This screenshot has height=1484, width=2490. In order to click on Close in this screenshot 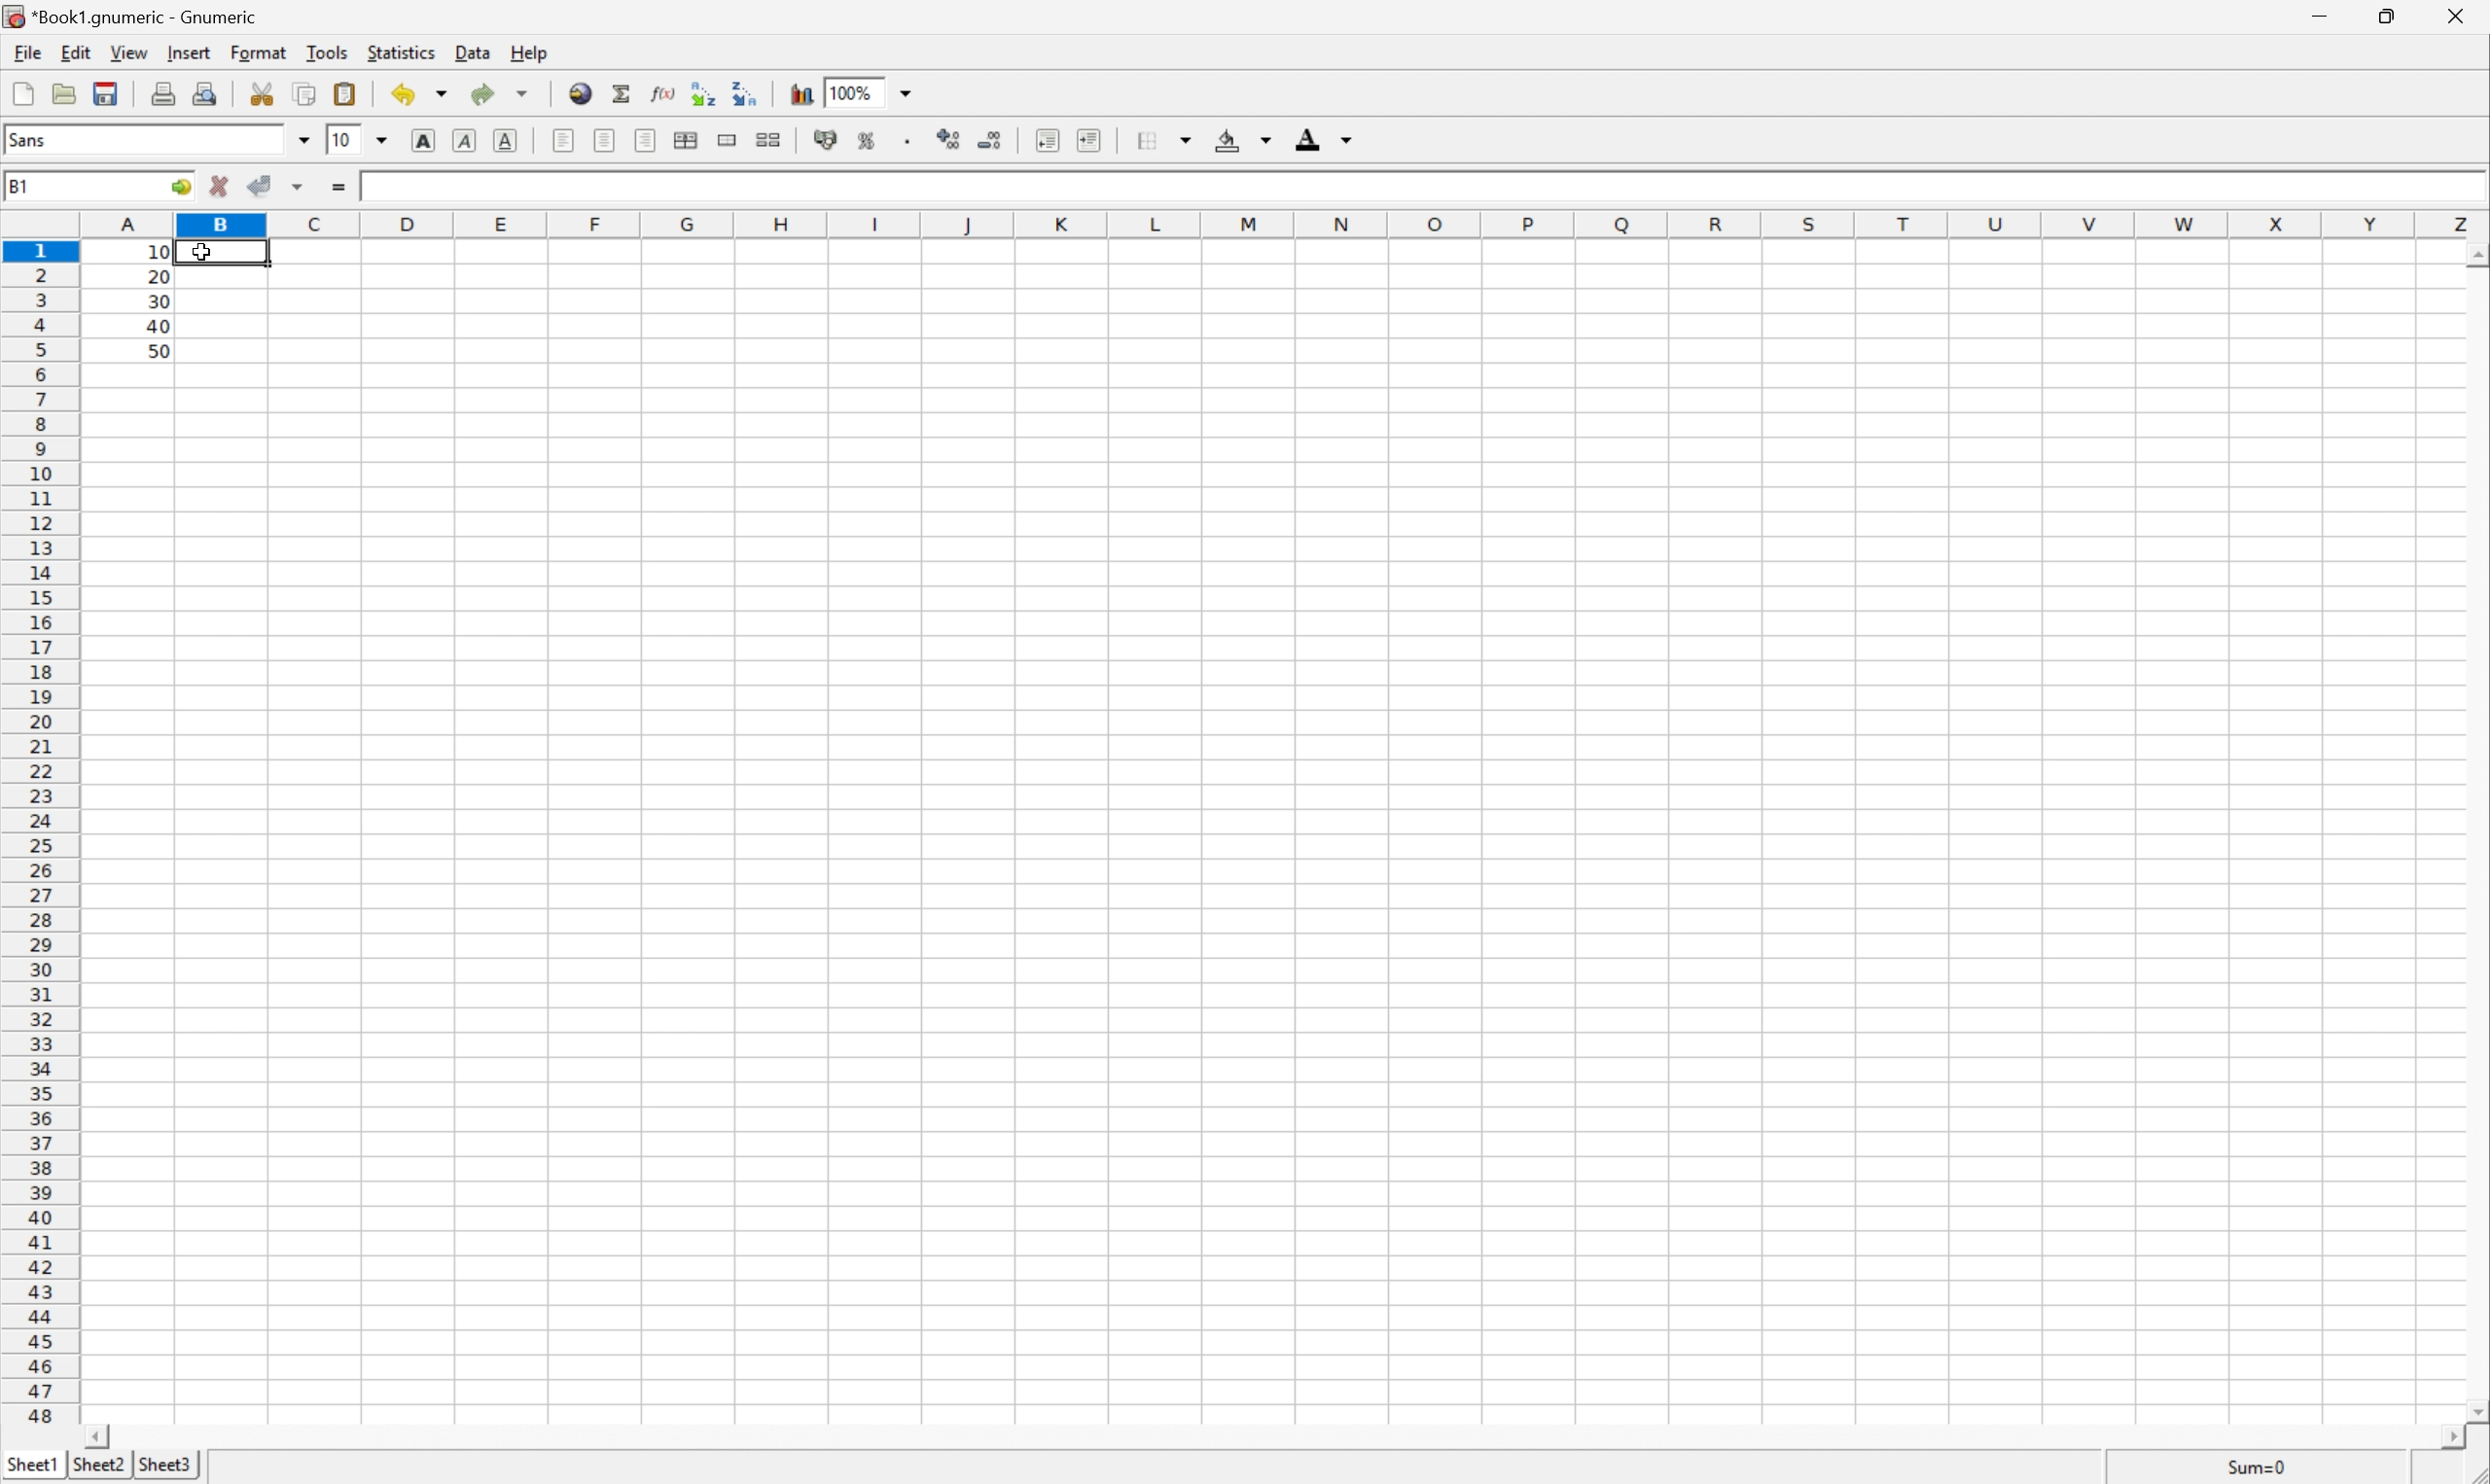, I will do `click(2458, 13)`.